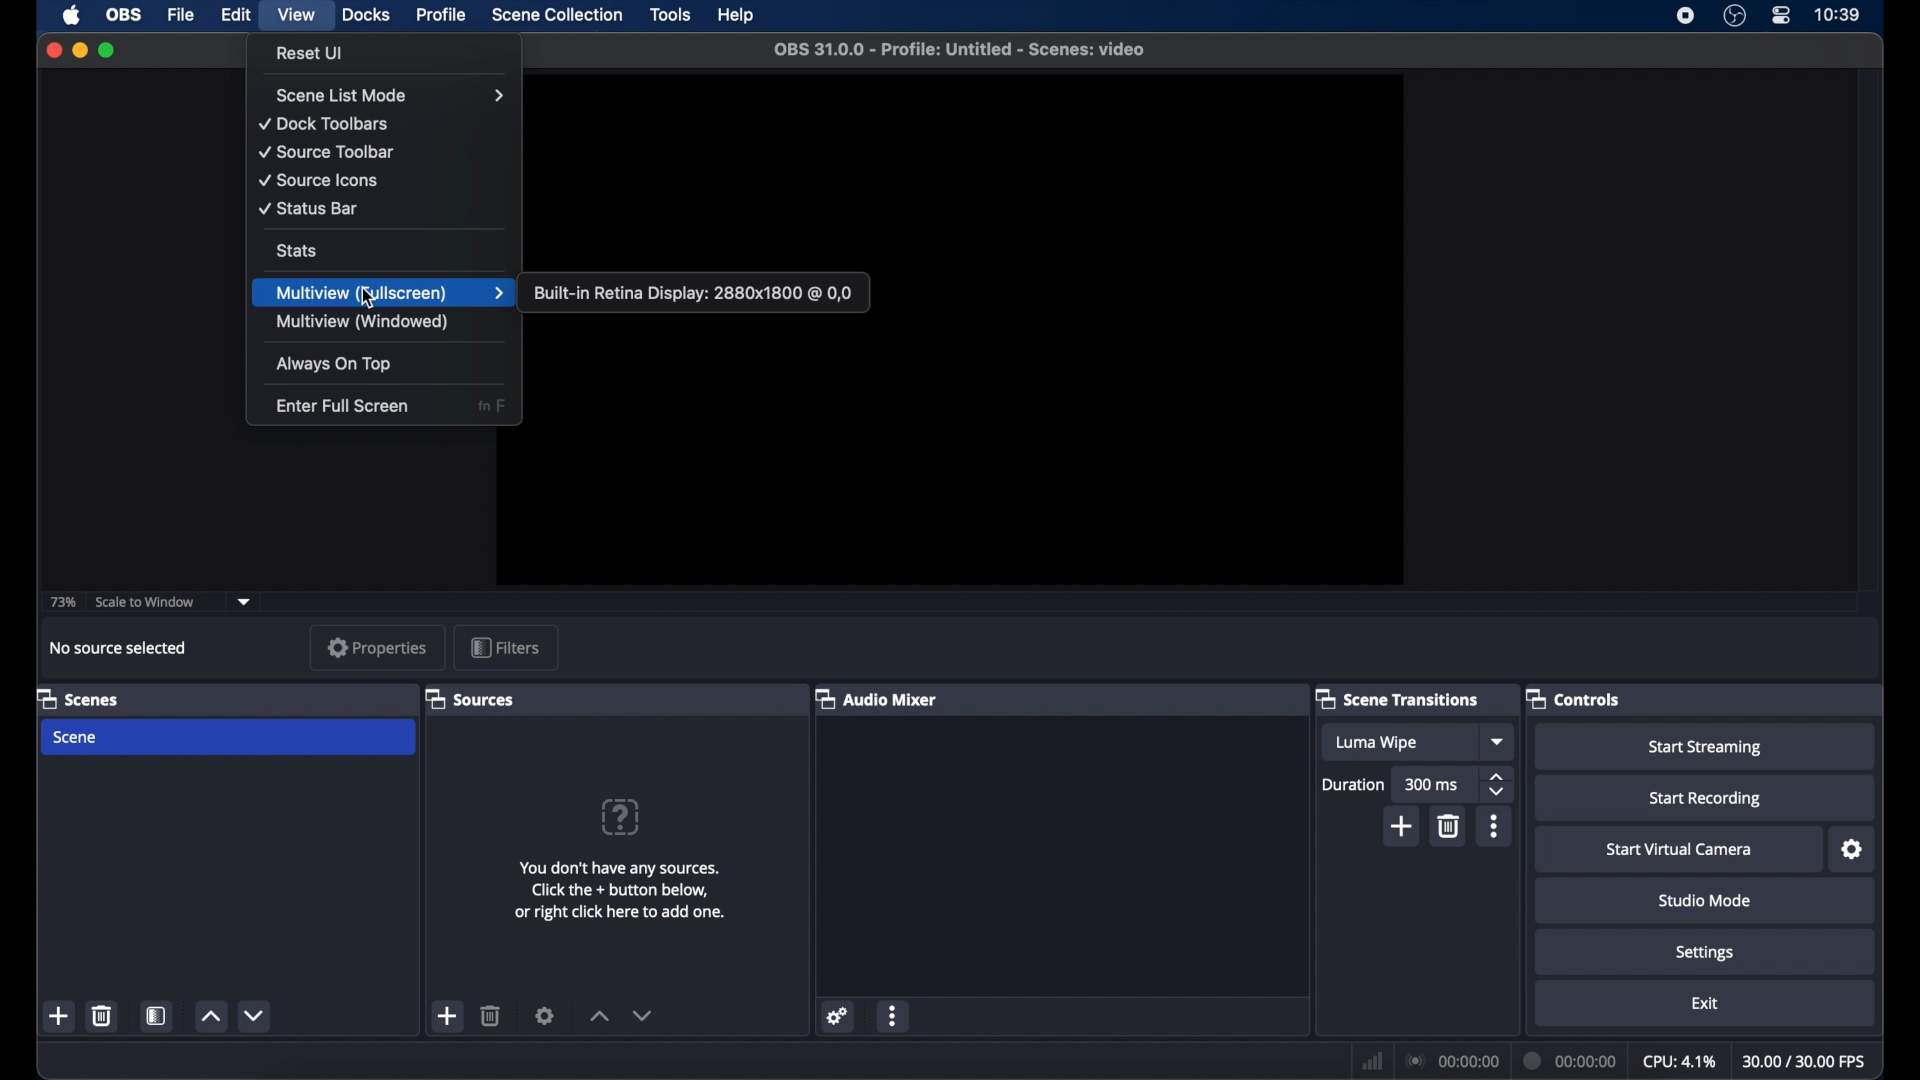  I want to click on obs, so click(124, 15).